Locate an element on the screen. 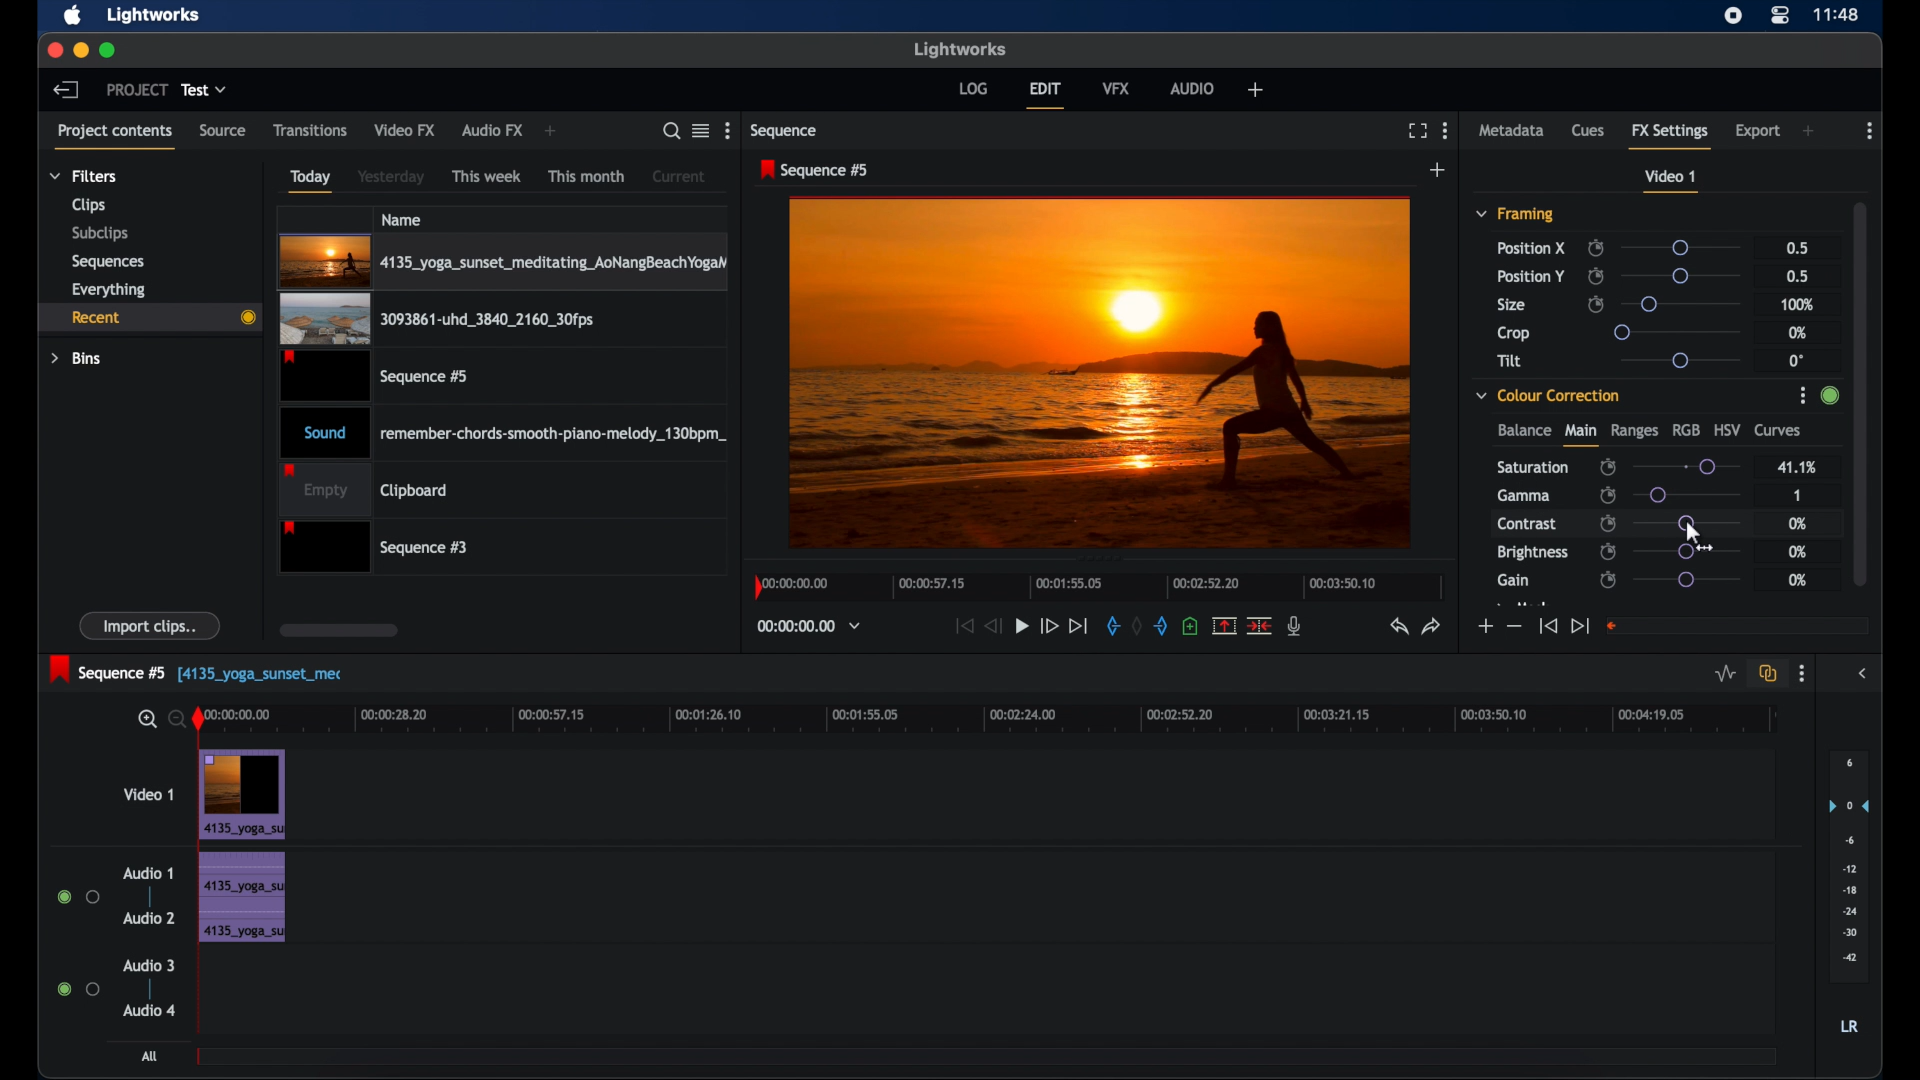  jump to end is located at coordinates (1079, 625).